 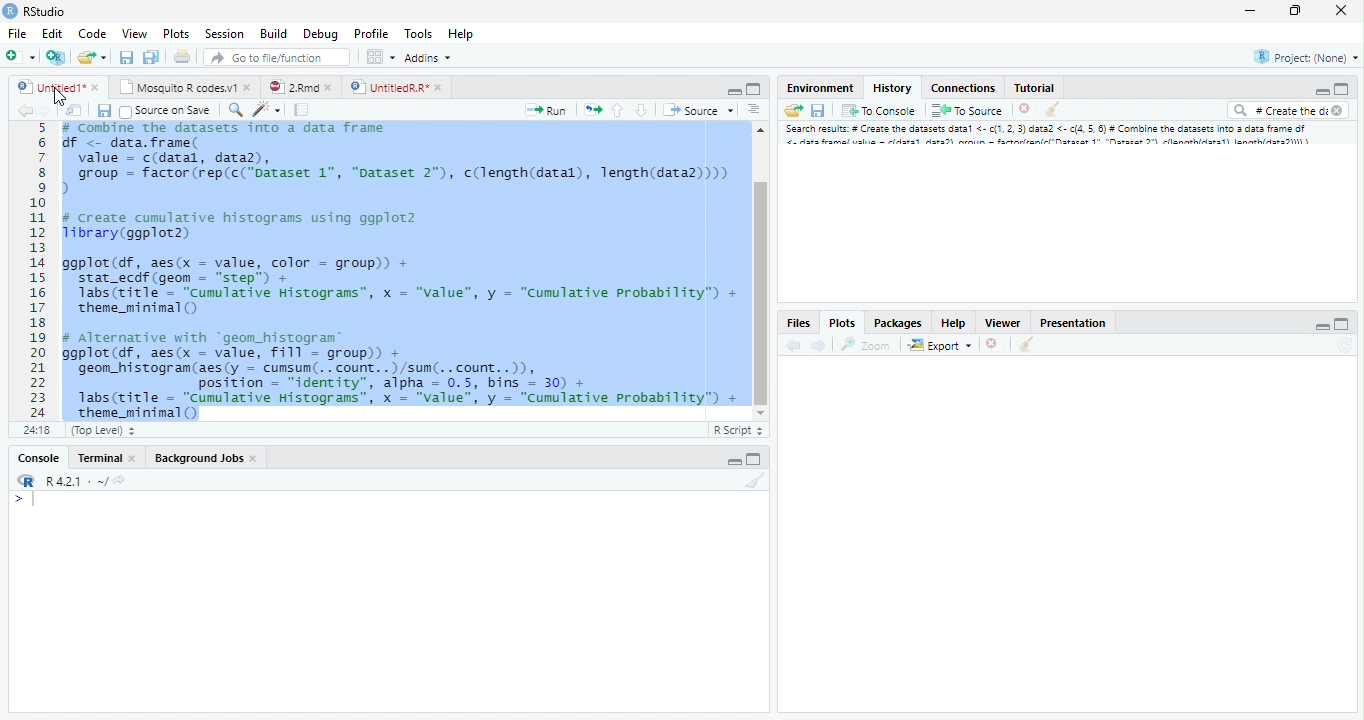 What do you see at coordinates (898, 321) in the screenshot?
I see `Packages` at bounding box center [898, 321].